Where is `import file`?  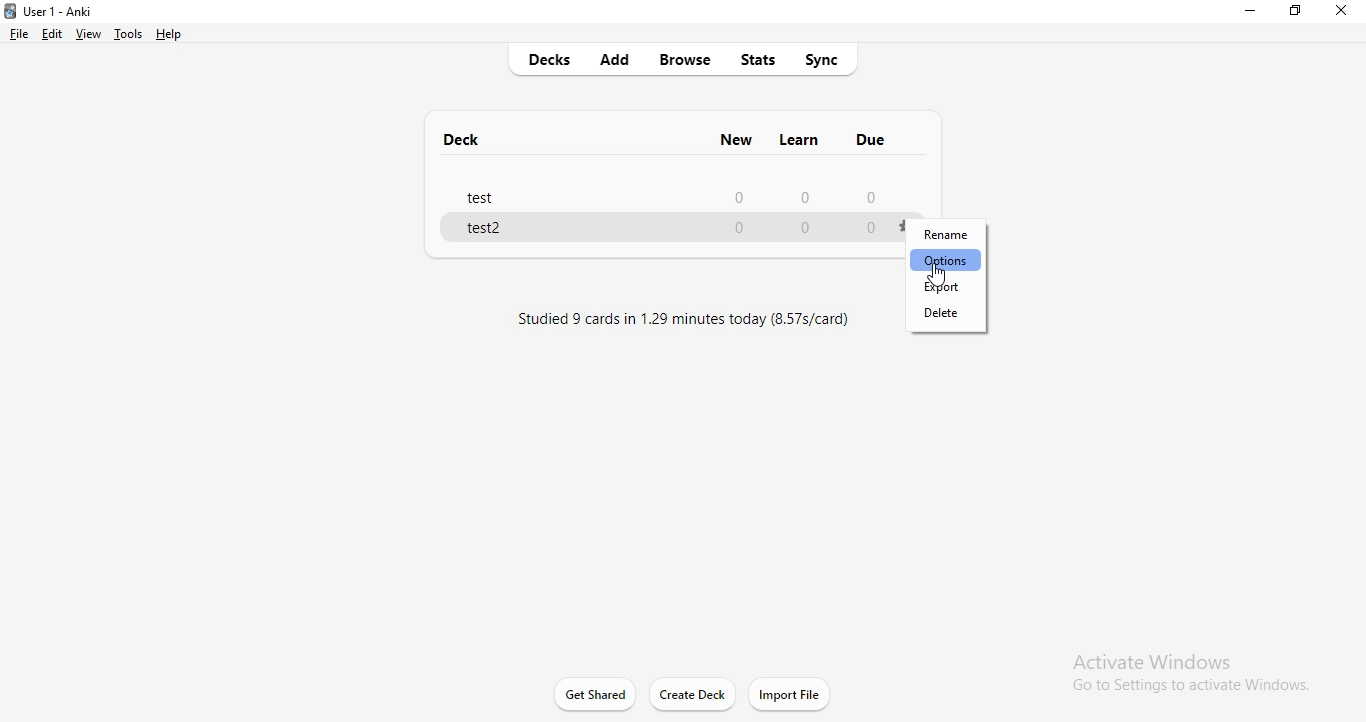
import file is located at coordinates (798, 695).